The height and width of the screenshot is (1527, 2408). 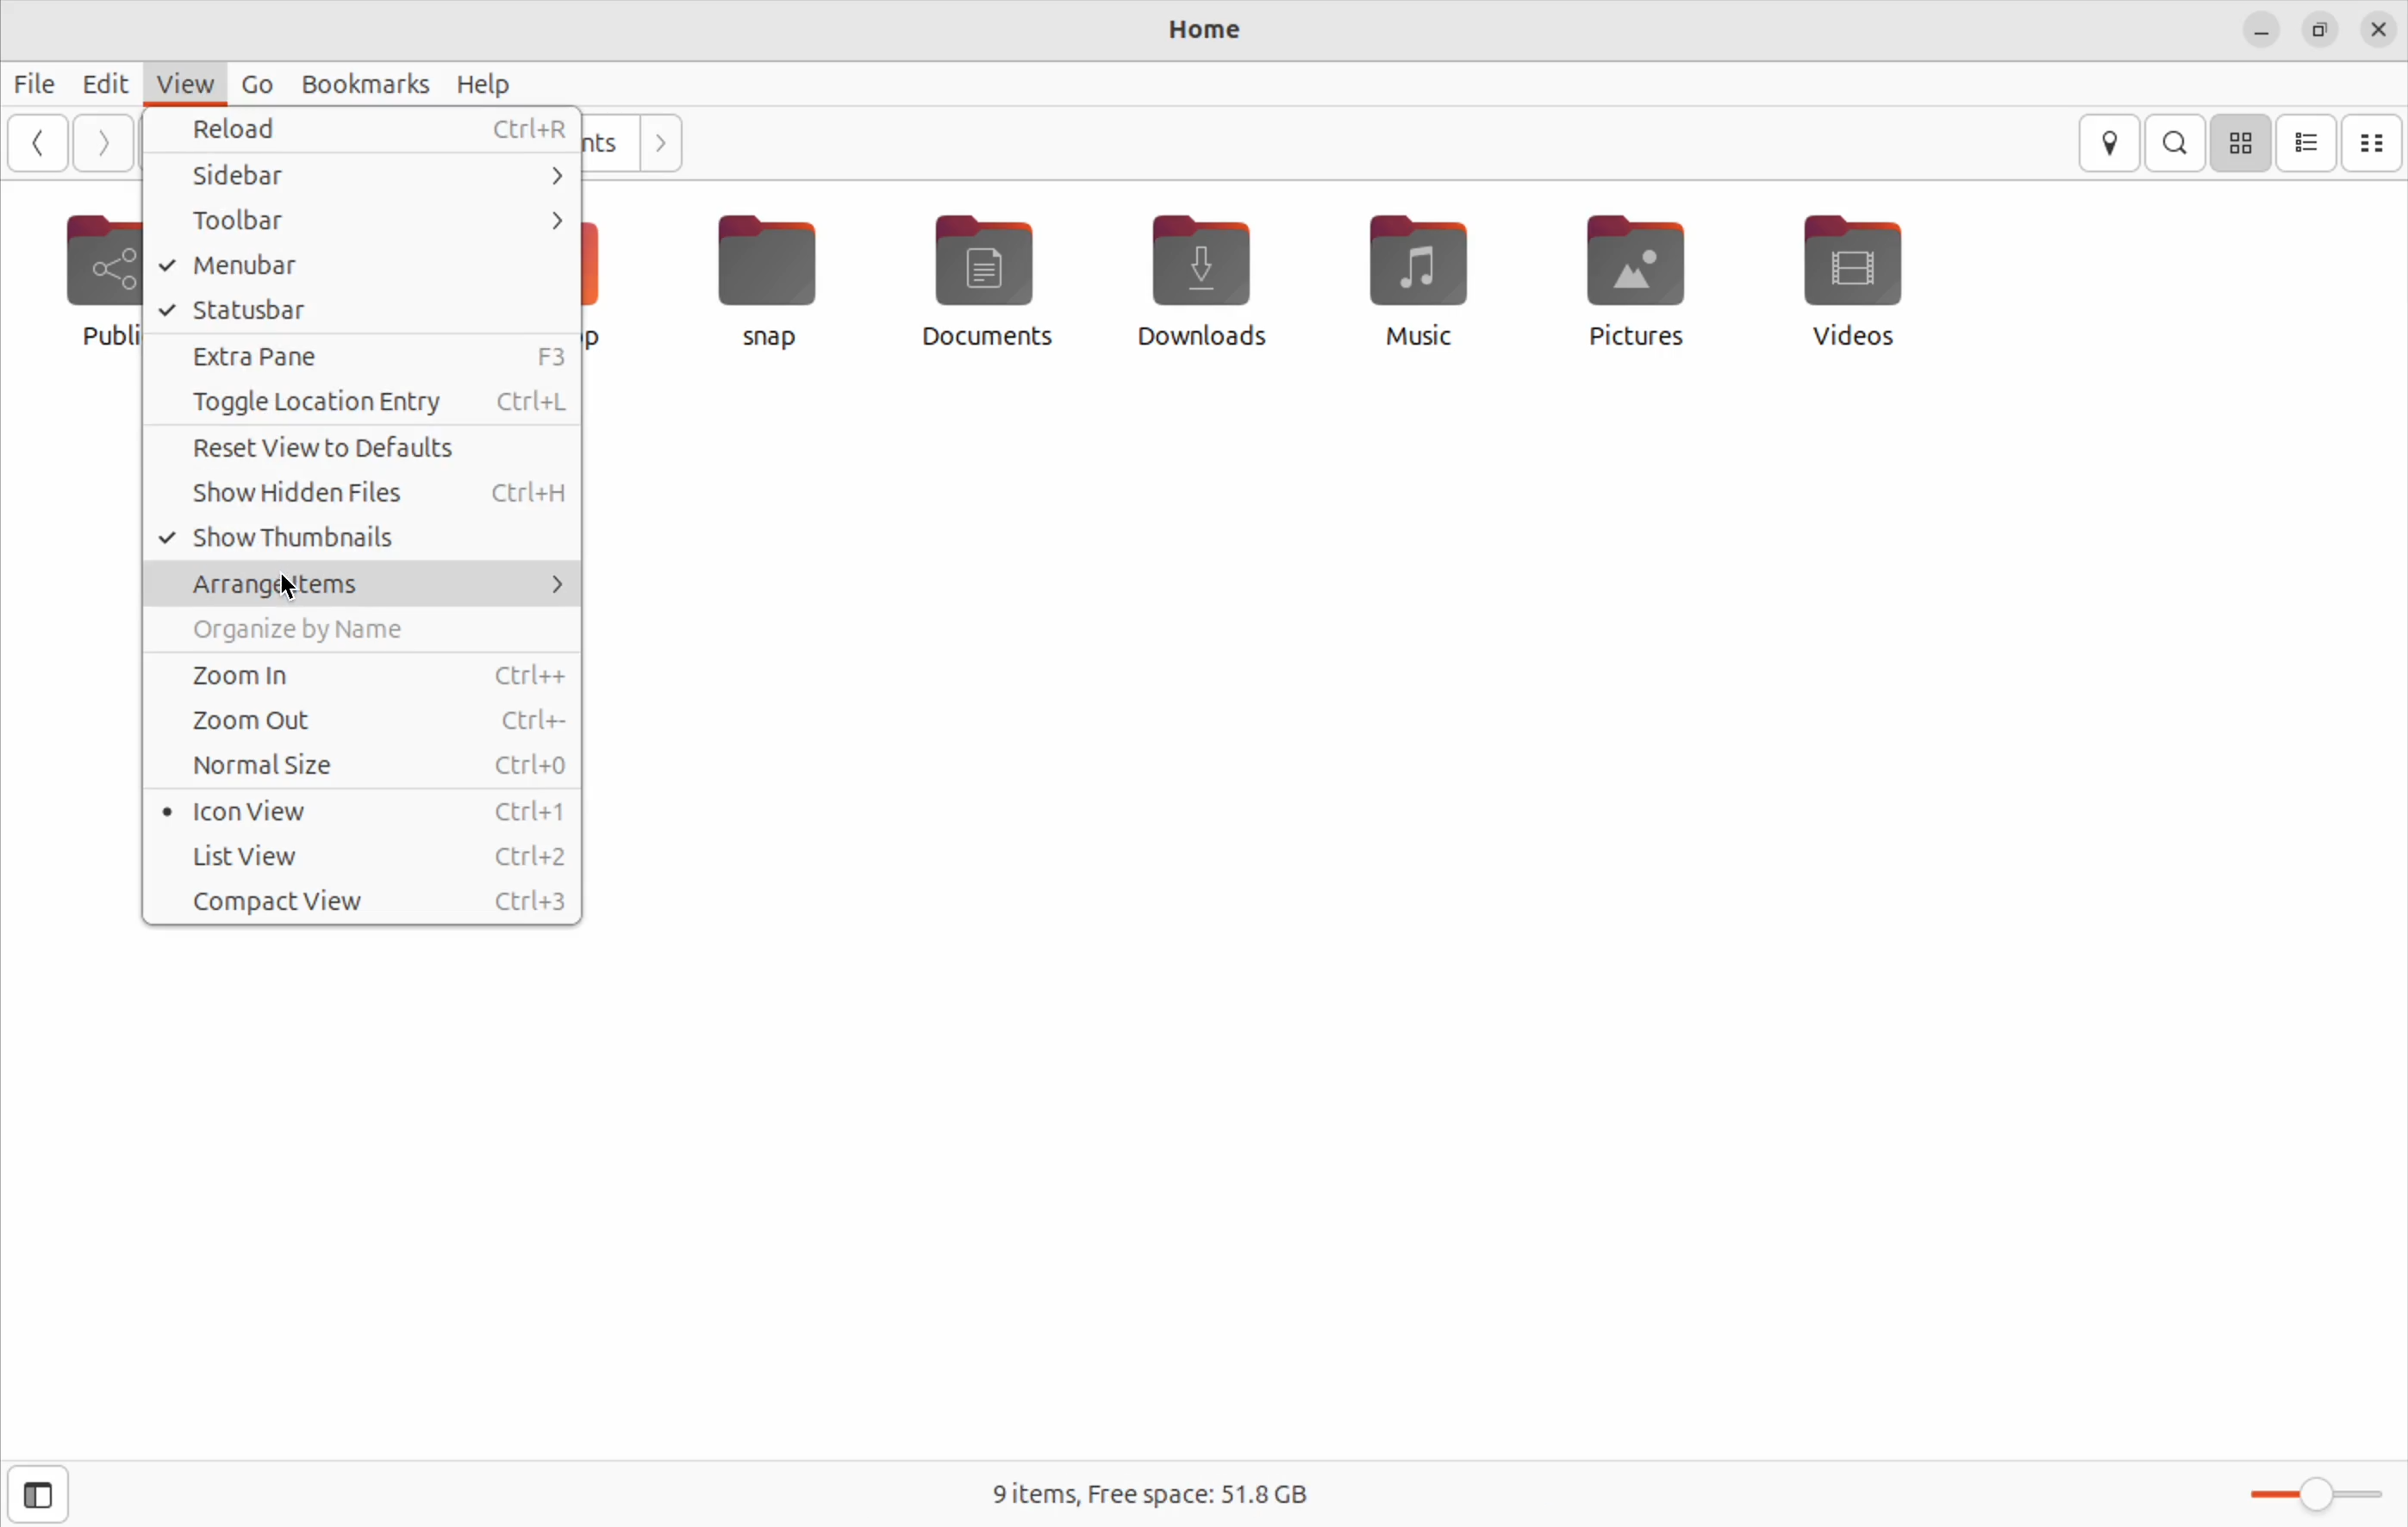 What do you see at coordinates (663, 144) in the screenshot?
I see `next` at bounding box center [663, 144].